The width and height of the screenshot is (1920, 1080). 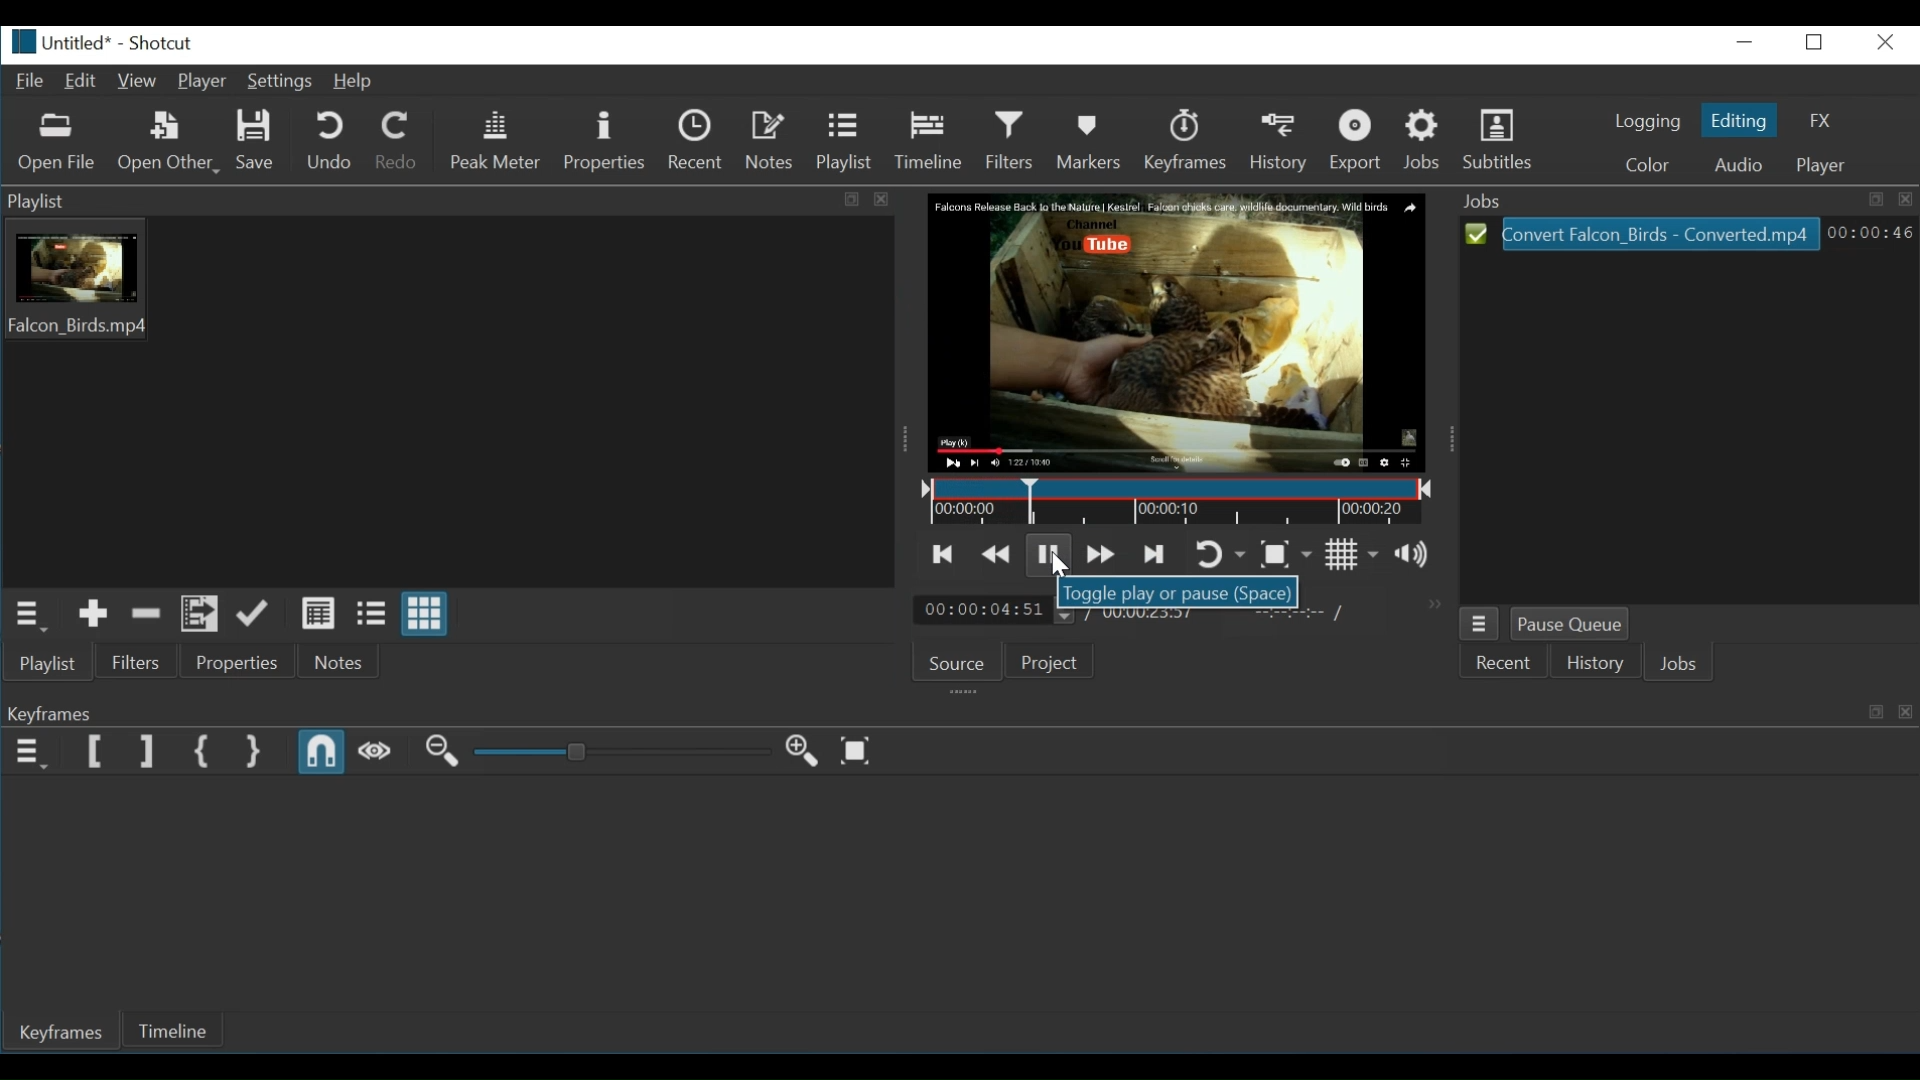 I want to click on Skip to the previous point, so click(x=943, y=554).